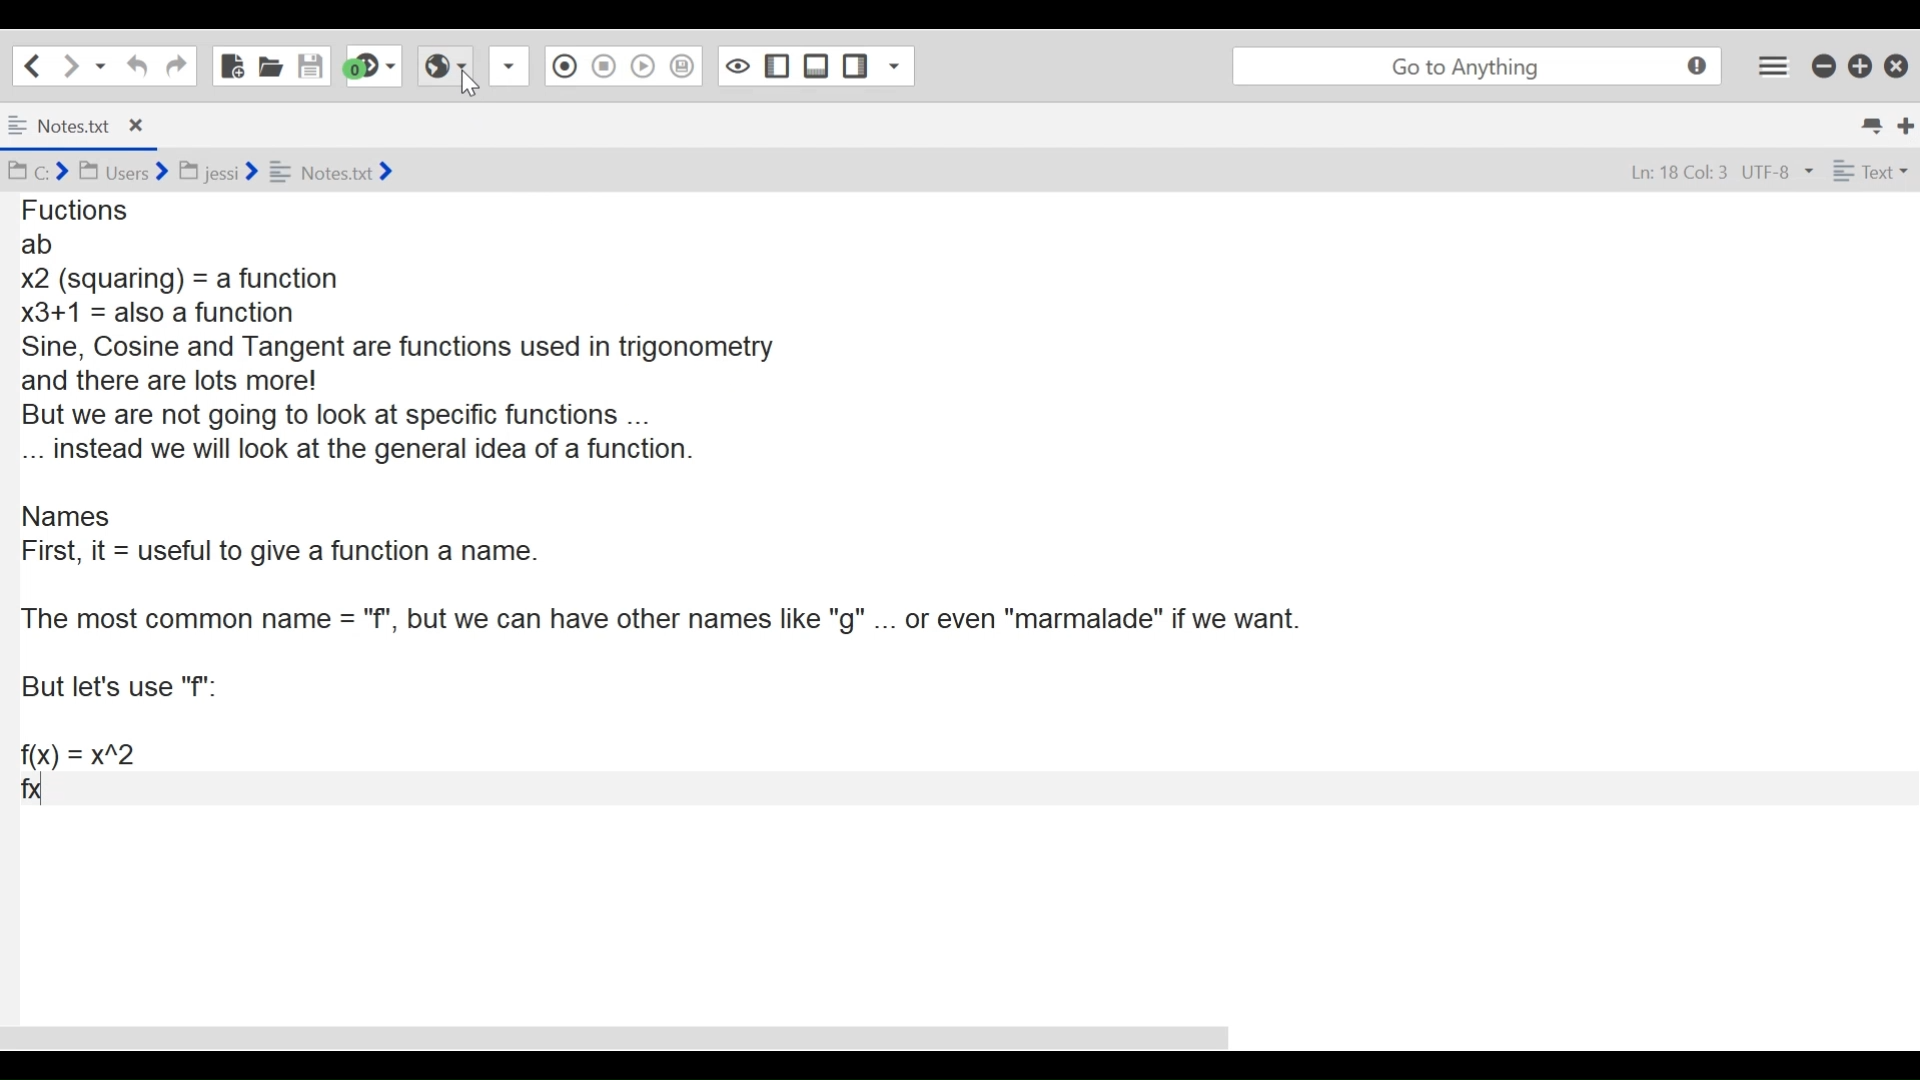  Describe the element at coordinates (32, 64) in the screenshot. I see `Go Back one location` at that location.